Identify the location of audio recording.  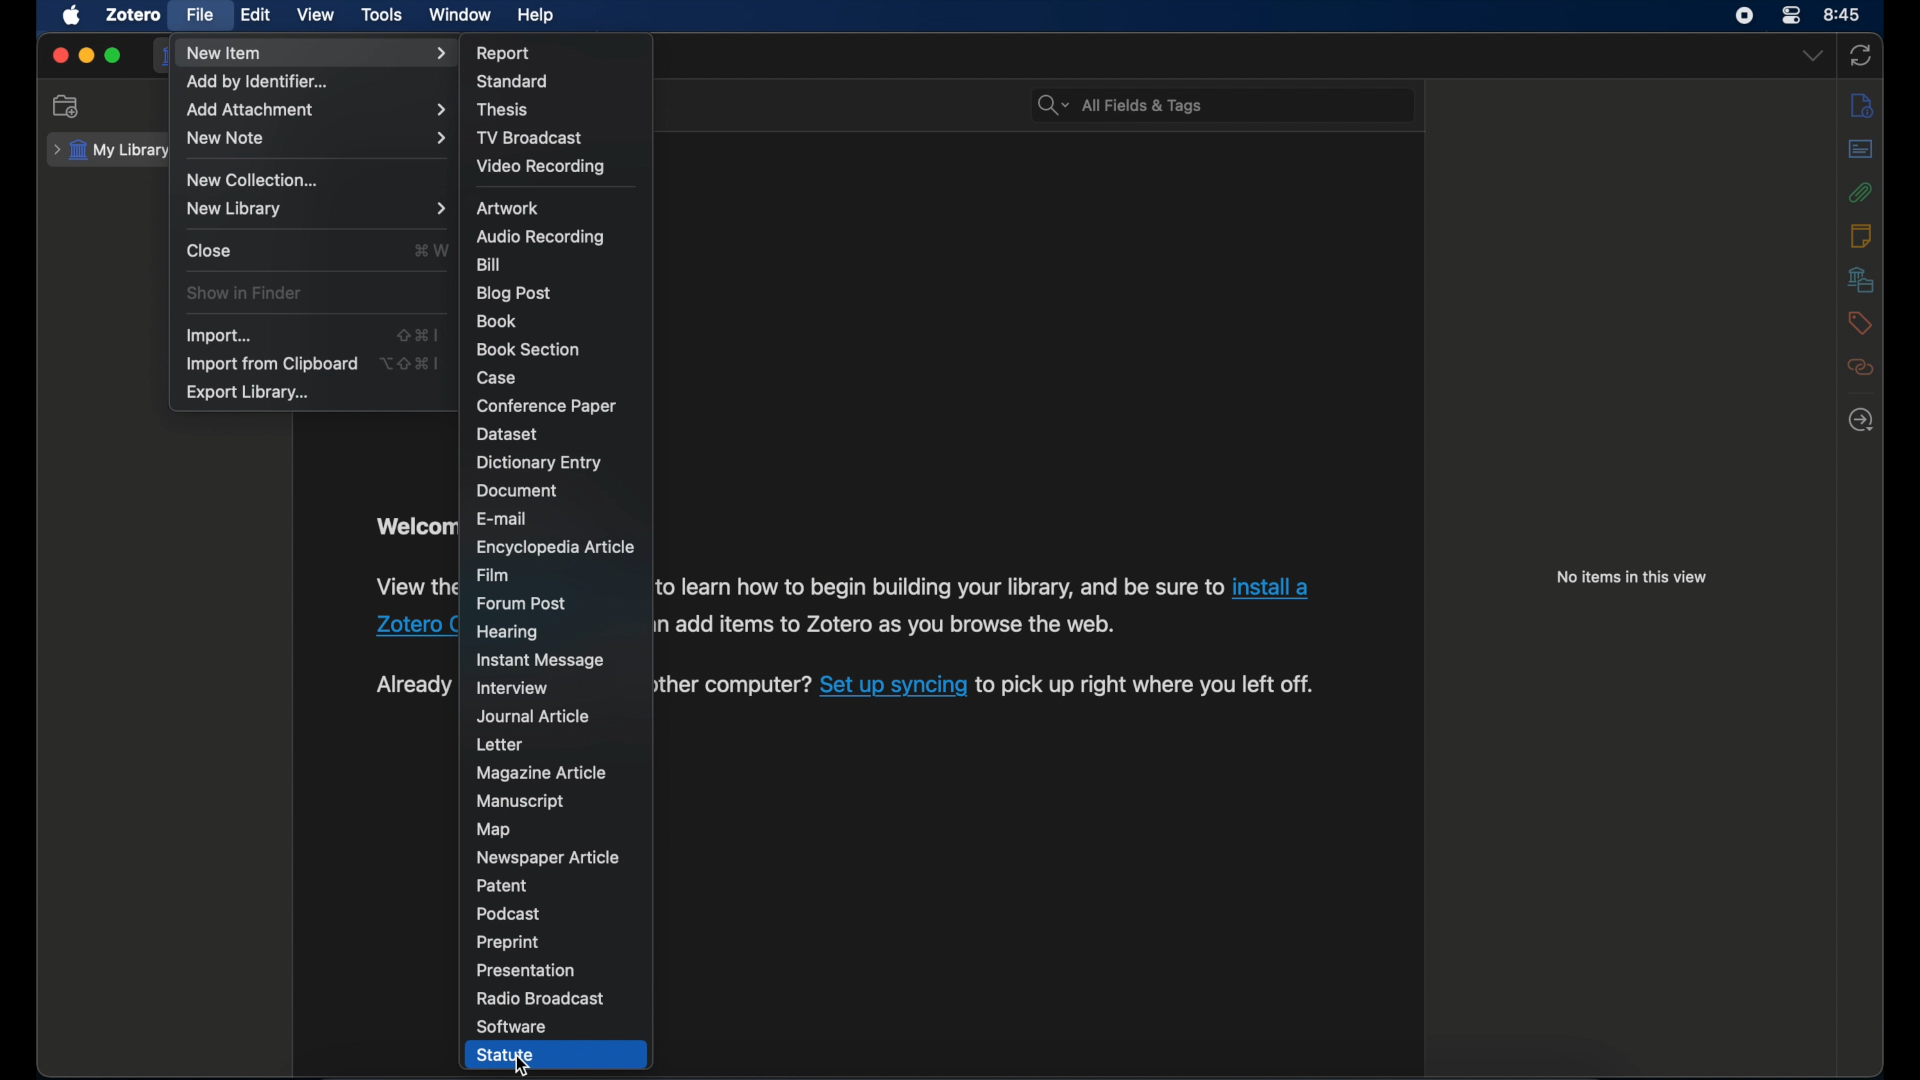
(539, 235).